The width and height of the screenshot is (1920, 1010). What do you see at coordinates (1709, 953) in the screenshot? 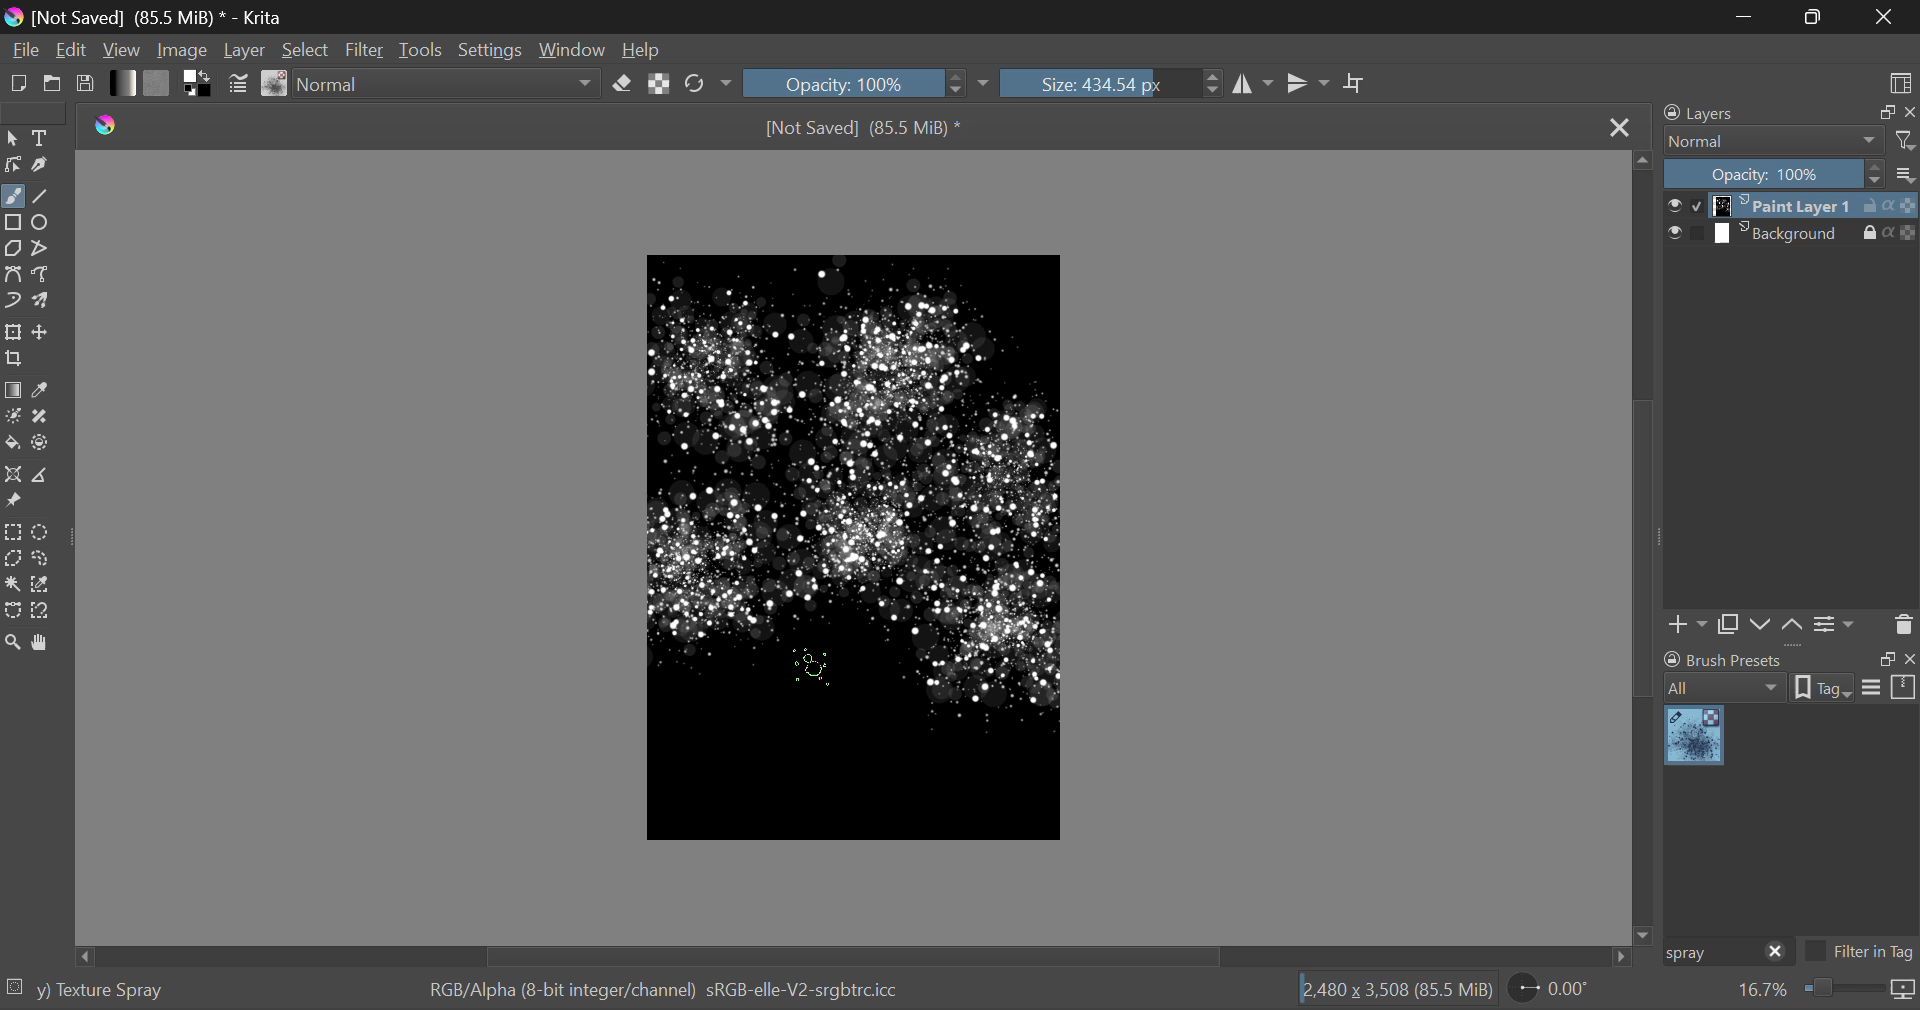
I see `Brush Preset Search: "spray"` at bounding box center [1709, 953].